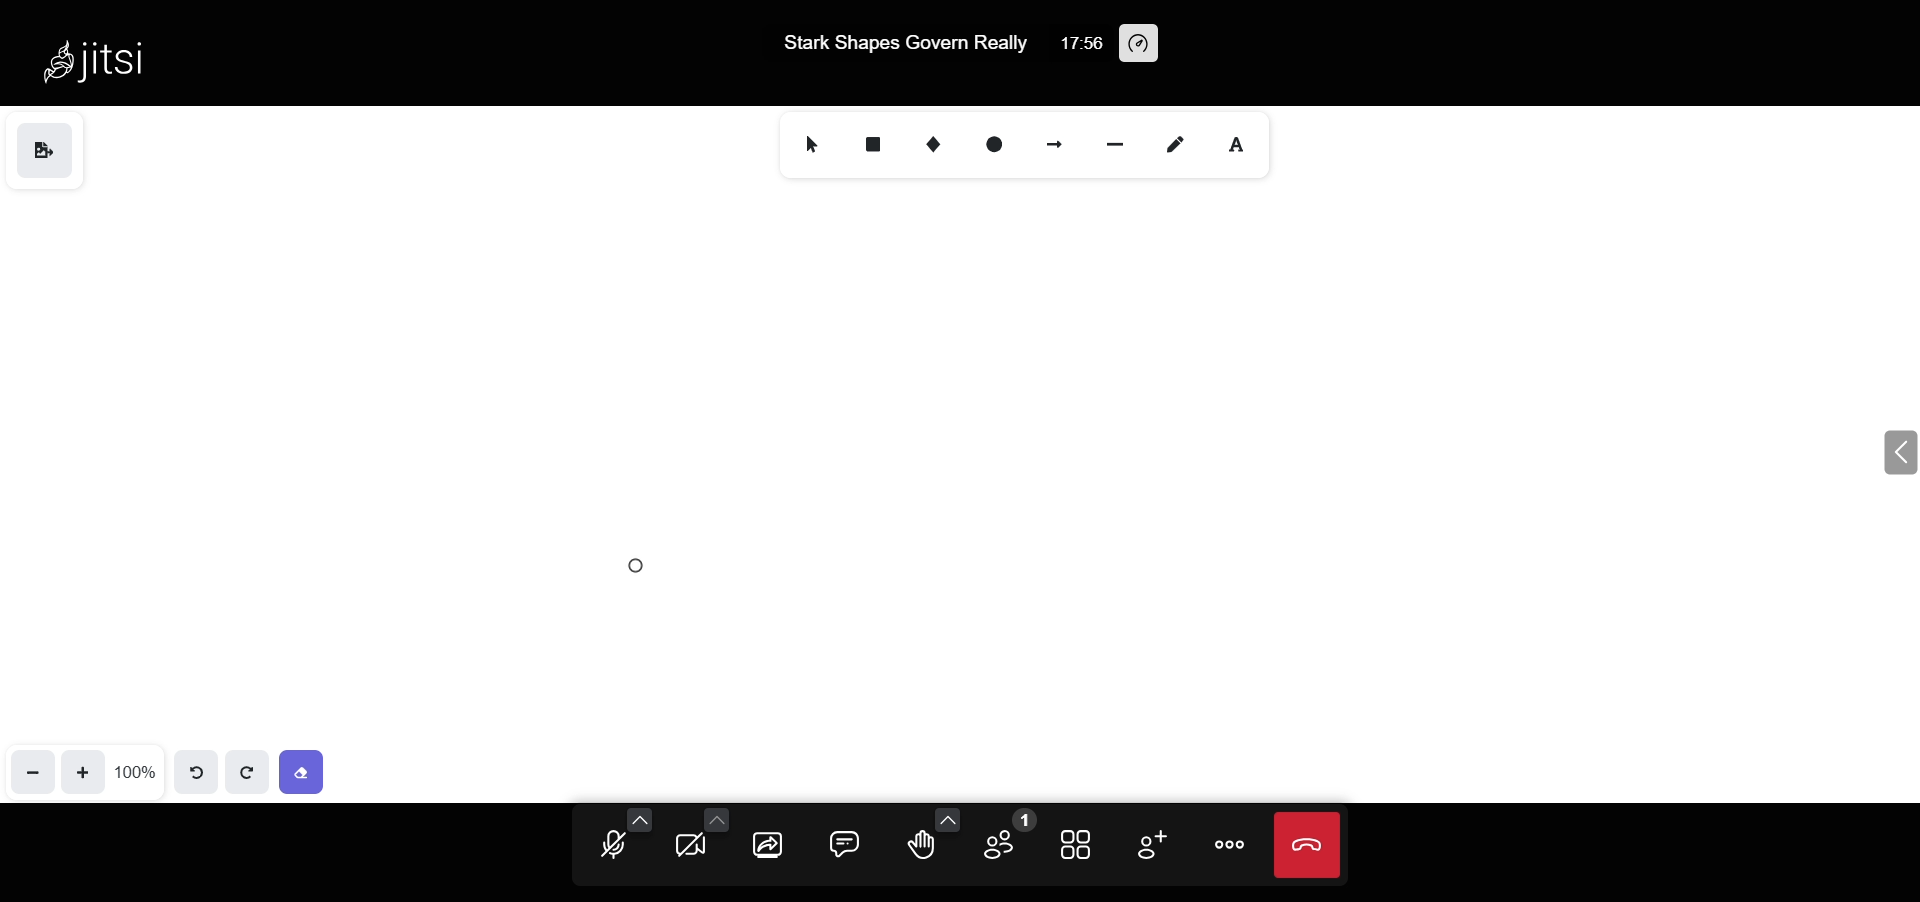 The height and width of the screenshot is (902, 1920). I want to click on raise hand, so click(918, 849).